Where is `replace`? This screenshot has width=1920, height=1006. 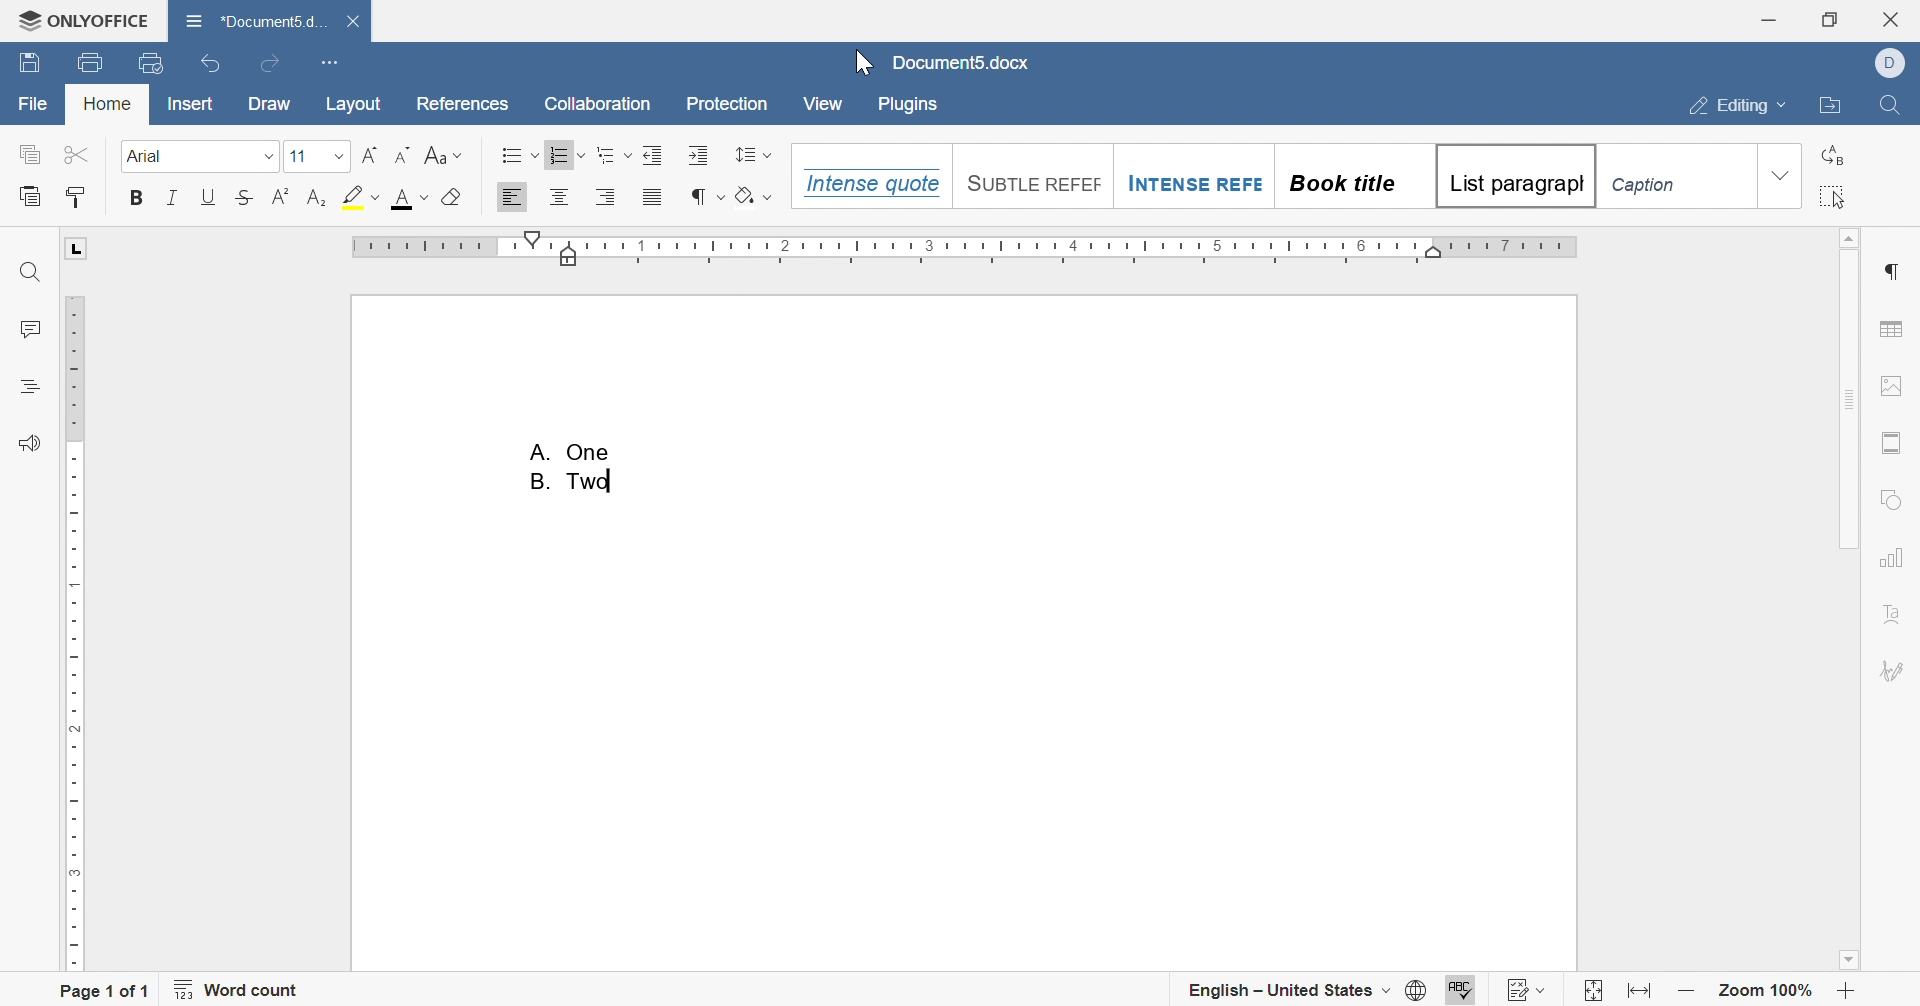 replace is located at coordinates (1836, 154).